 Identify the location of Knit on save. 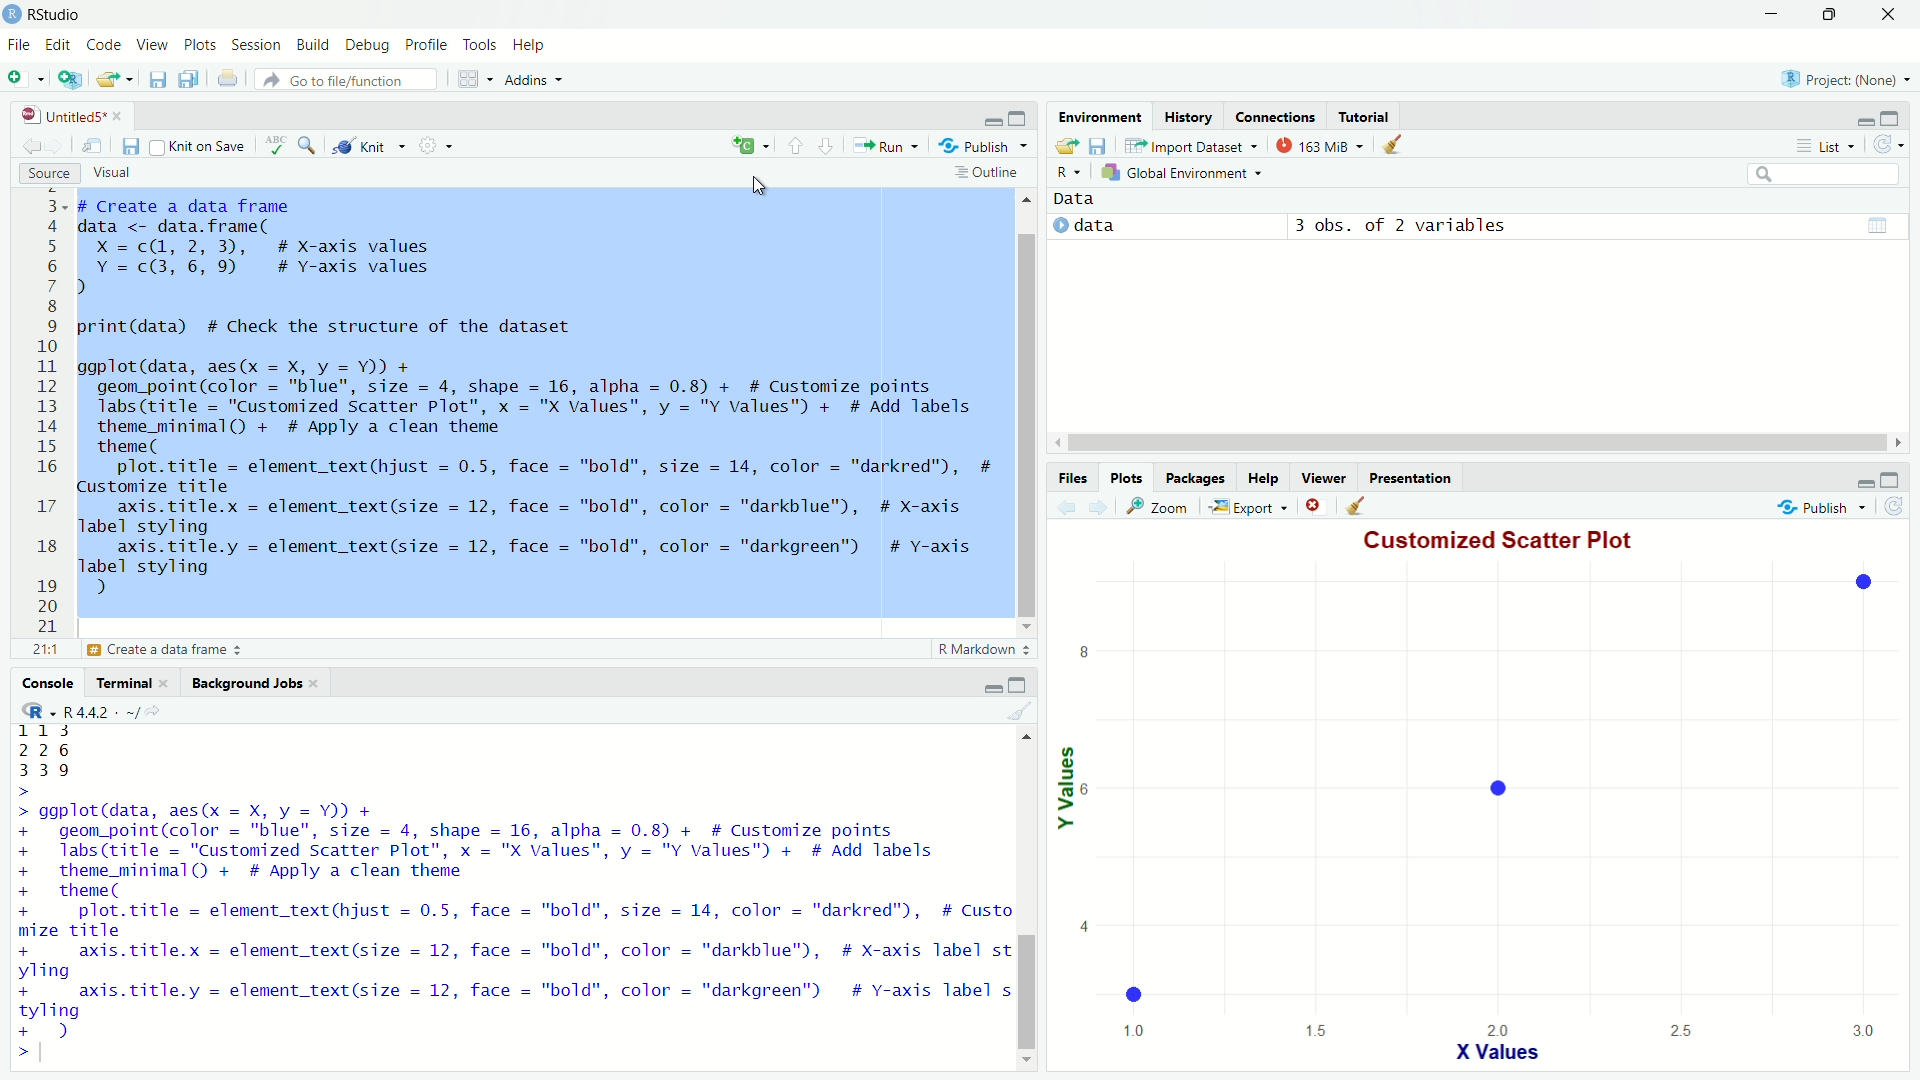
(199, 148).